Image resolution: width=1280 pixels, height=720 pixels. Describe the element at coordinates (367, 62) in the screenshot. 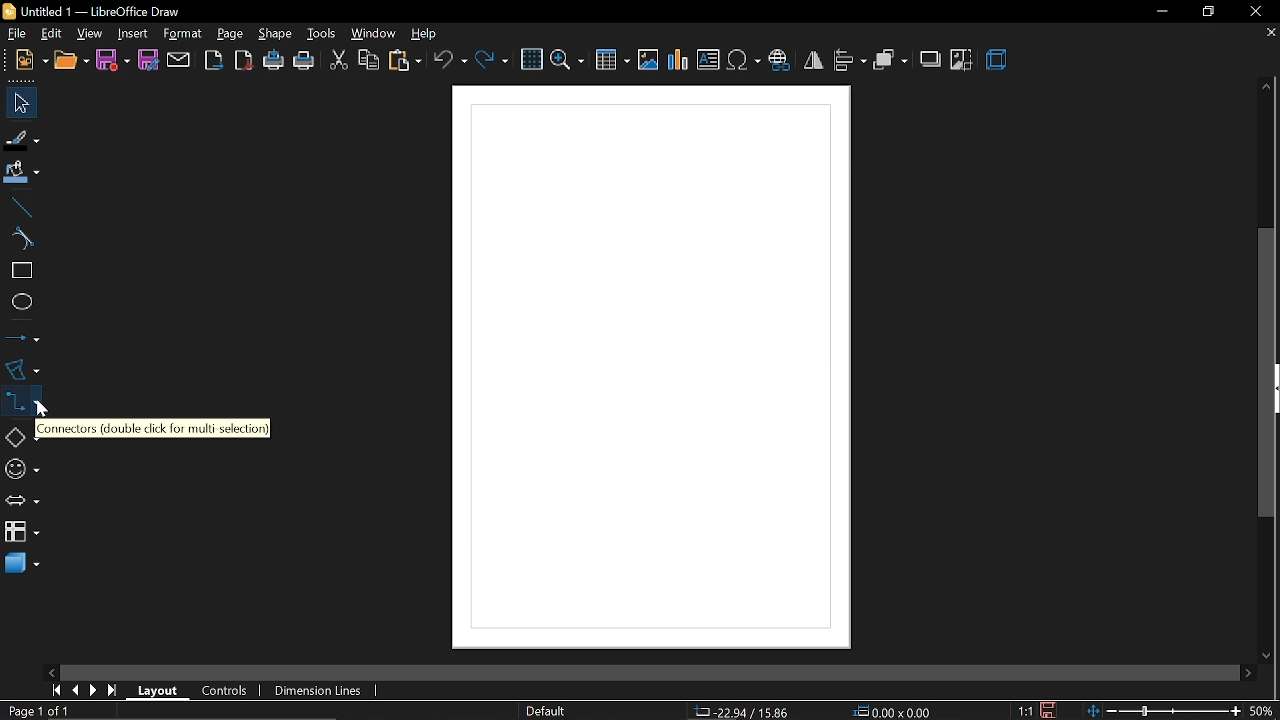

I see `copy` at that location.